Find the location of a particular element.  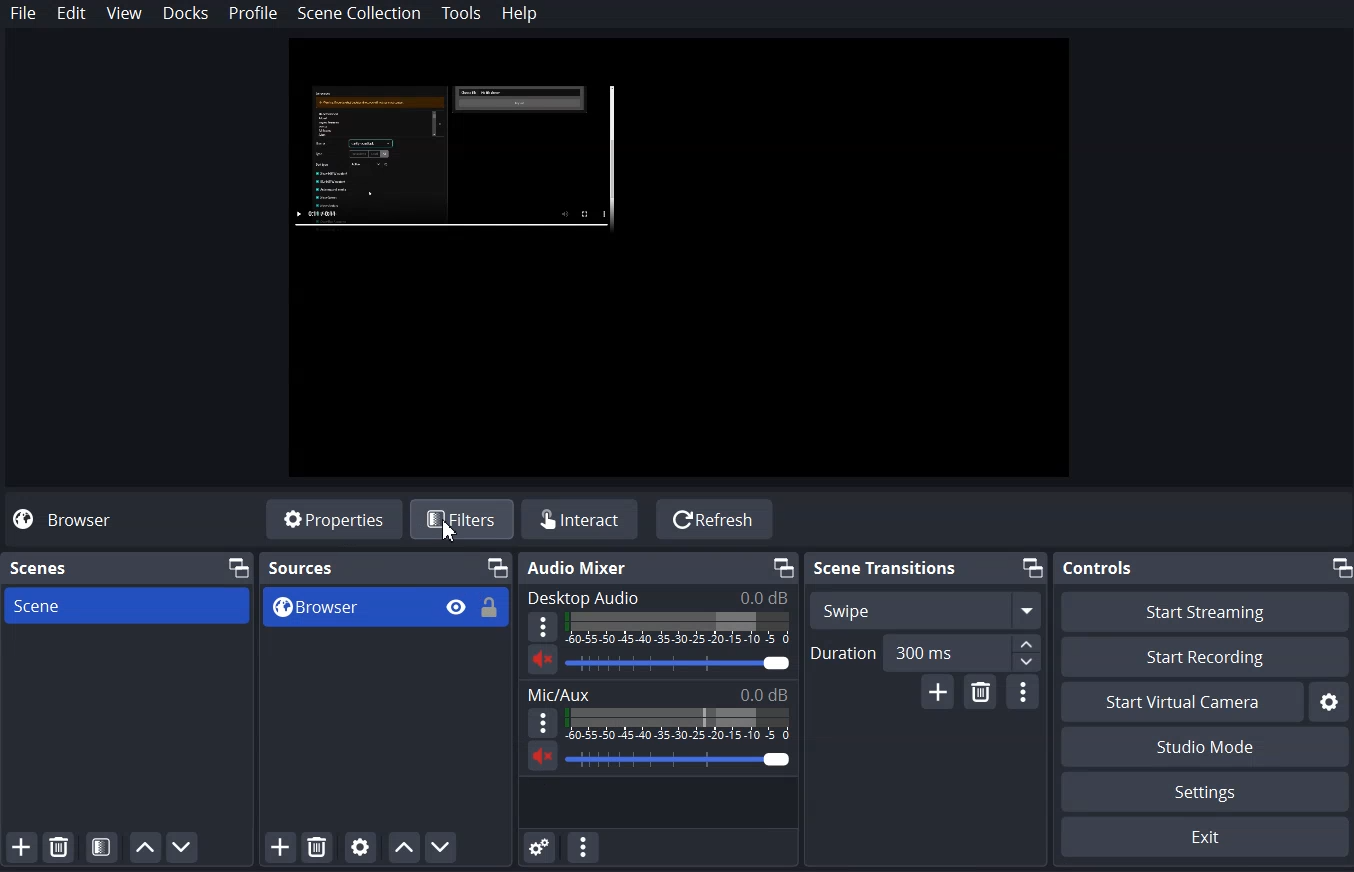

Source is located at coordinates (301, 568).